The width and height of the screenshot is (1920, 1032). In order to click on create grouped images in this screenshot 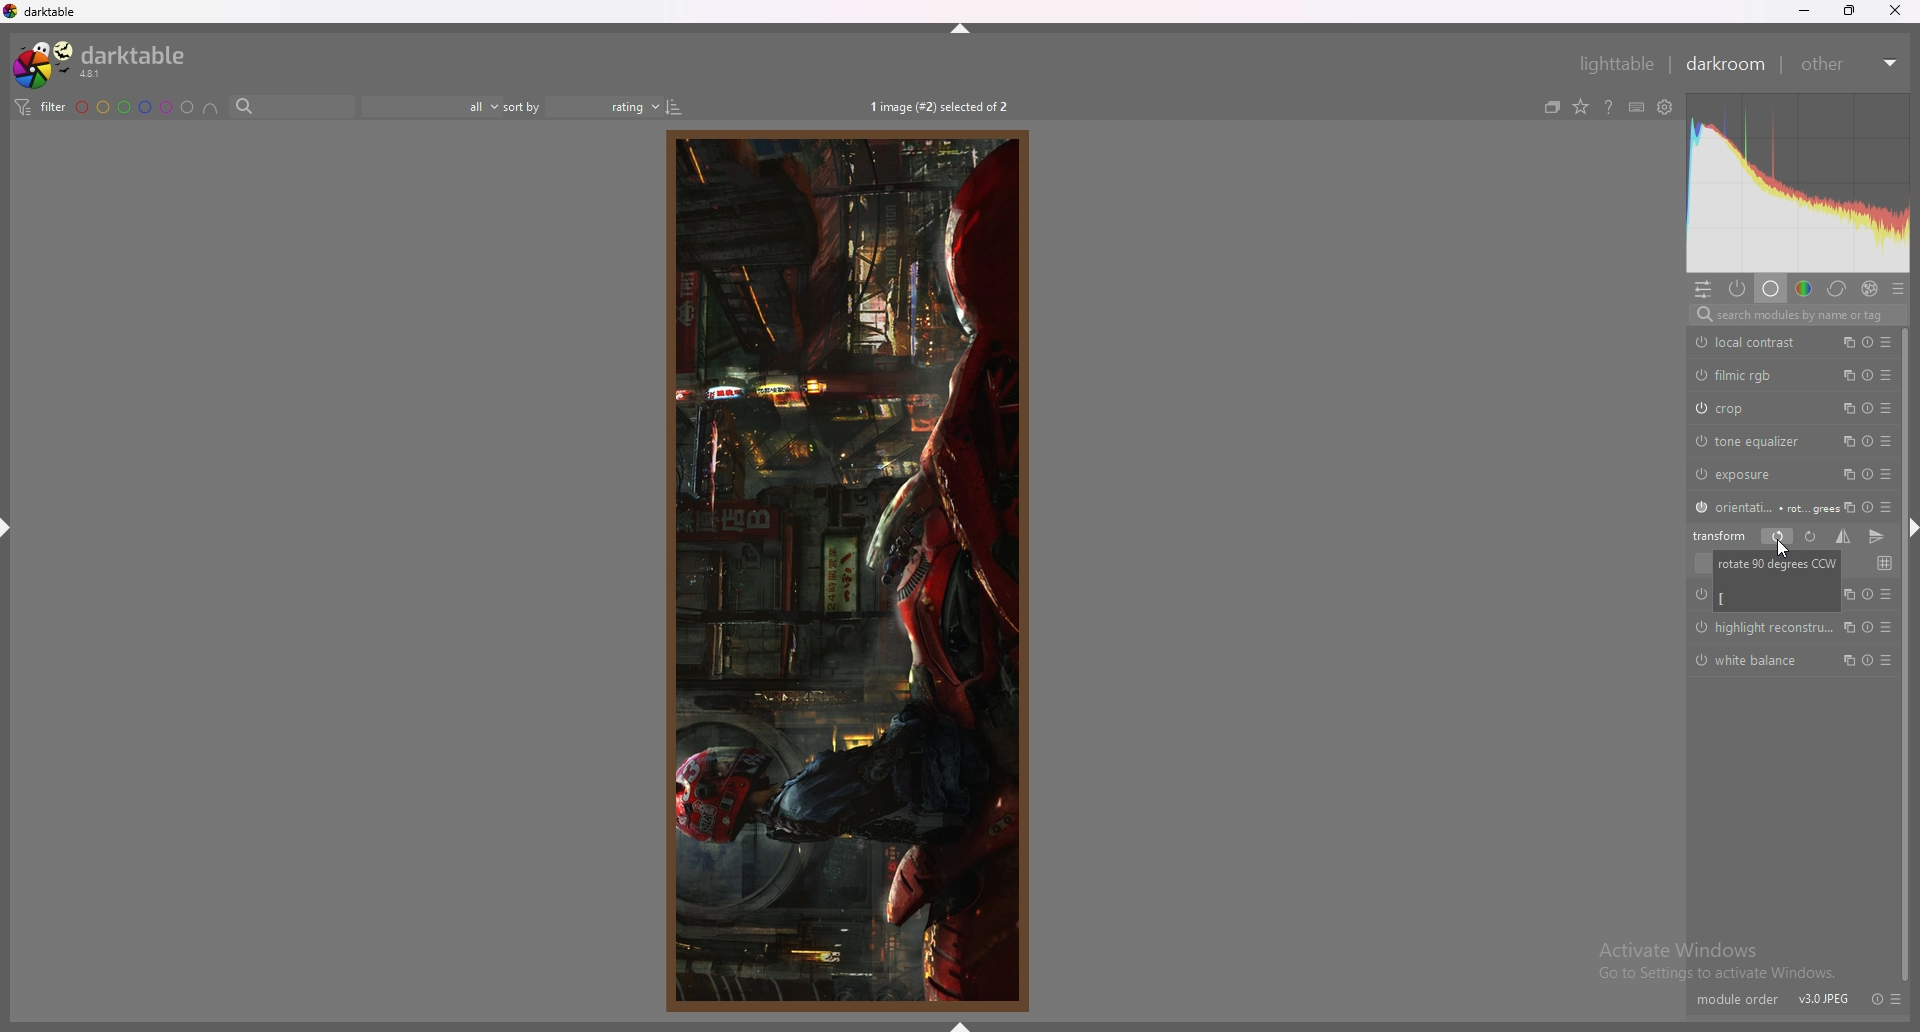, I will do `click(1554, 106)`.